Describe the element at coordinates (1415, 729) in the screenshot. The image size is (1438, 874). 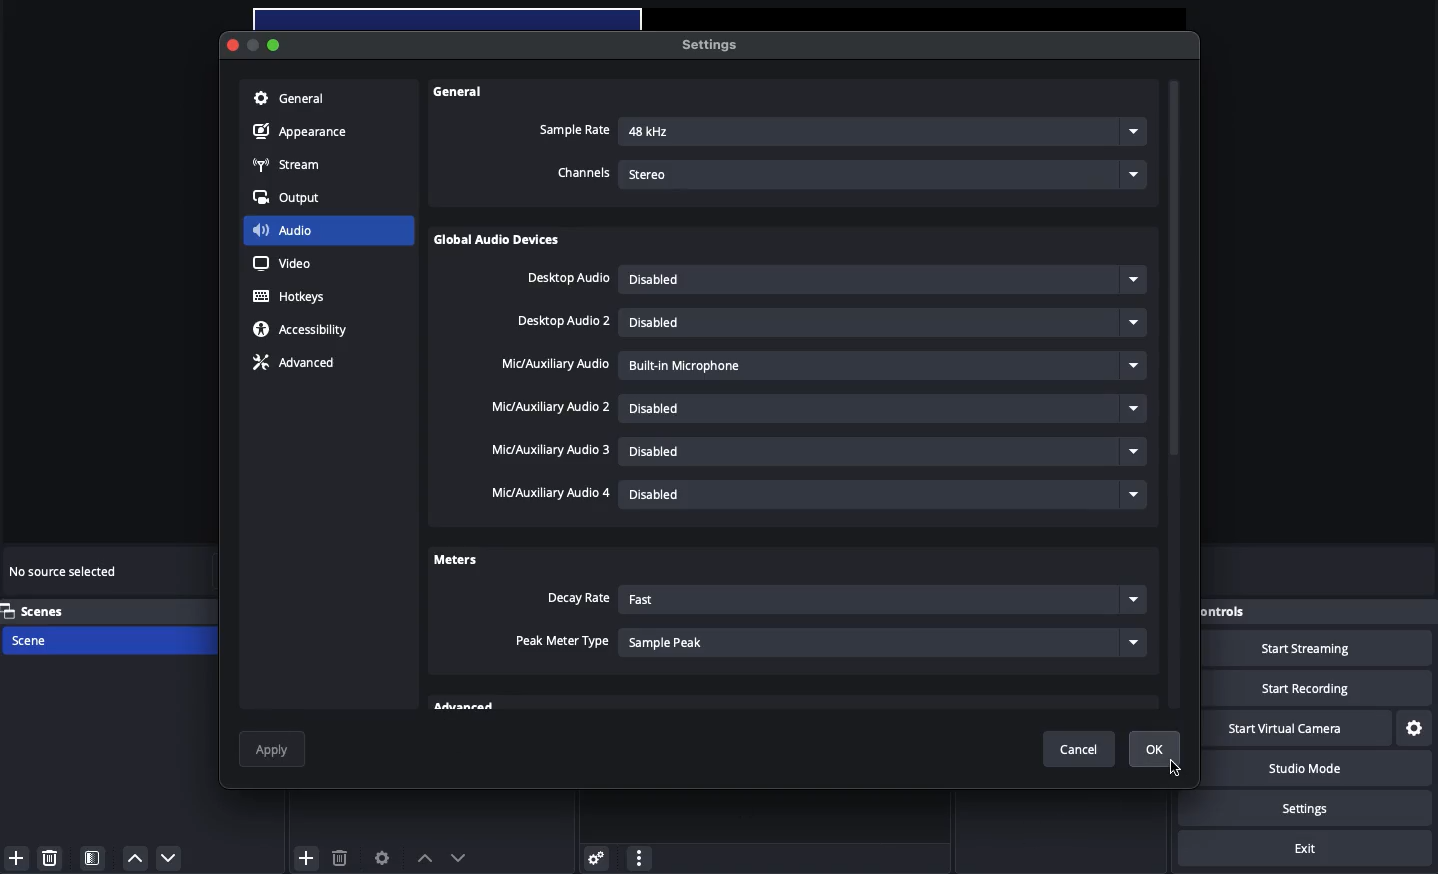
I see `Settings` at that location.